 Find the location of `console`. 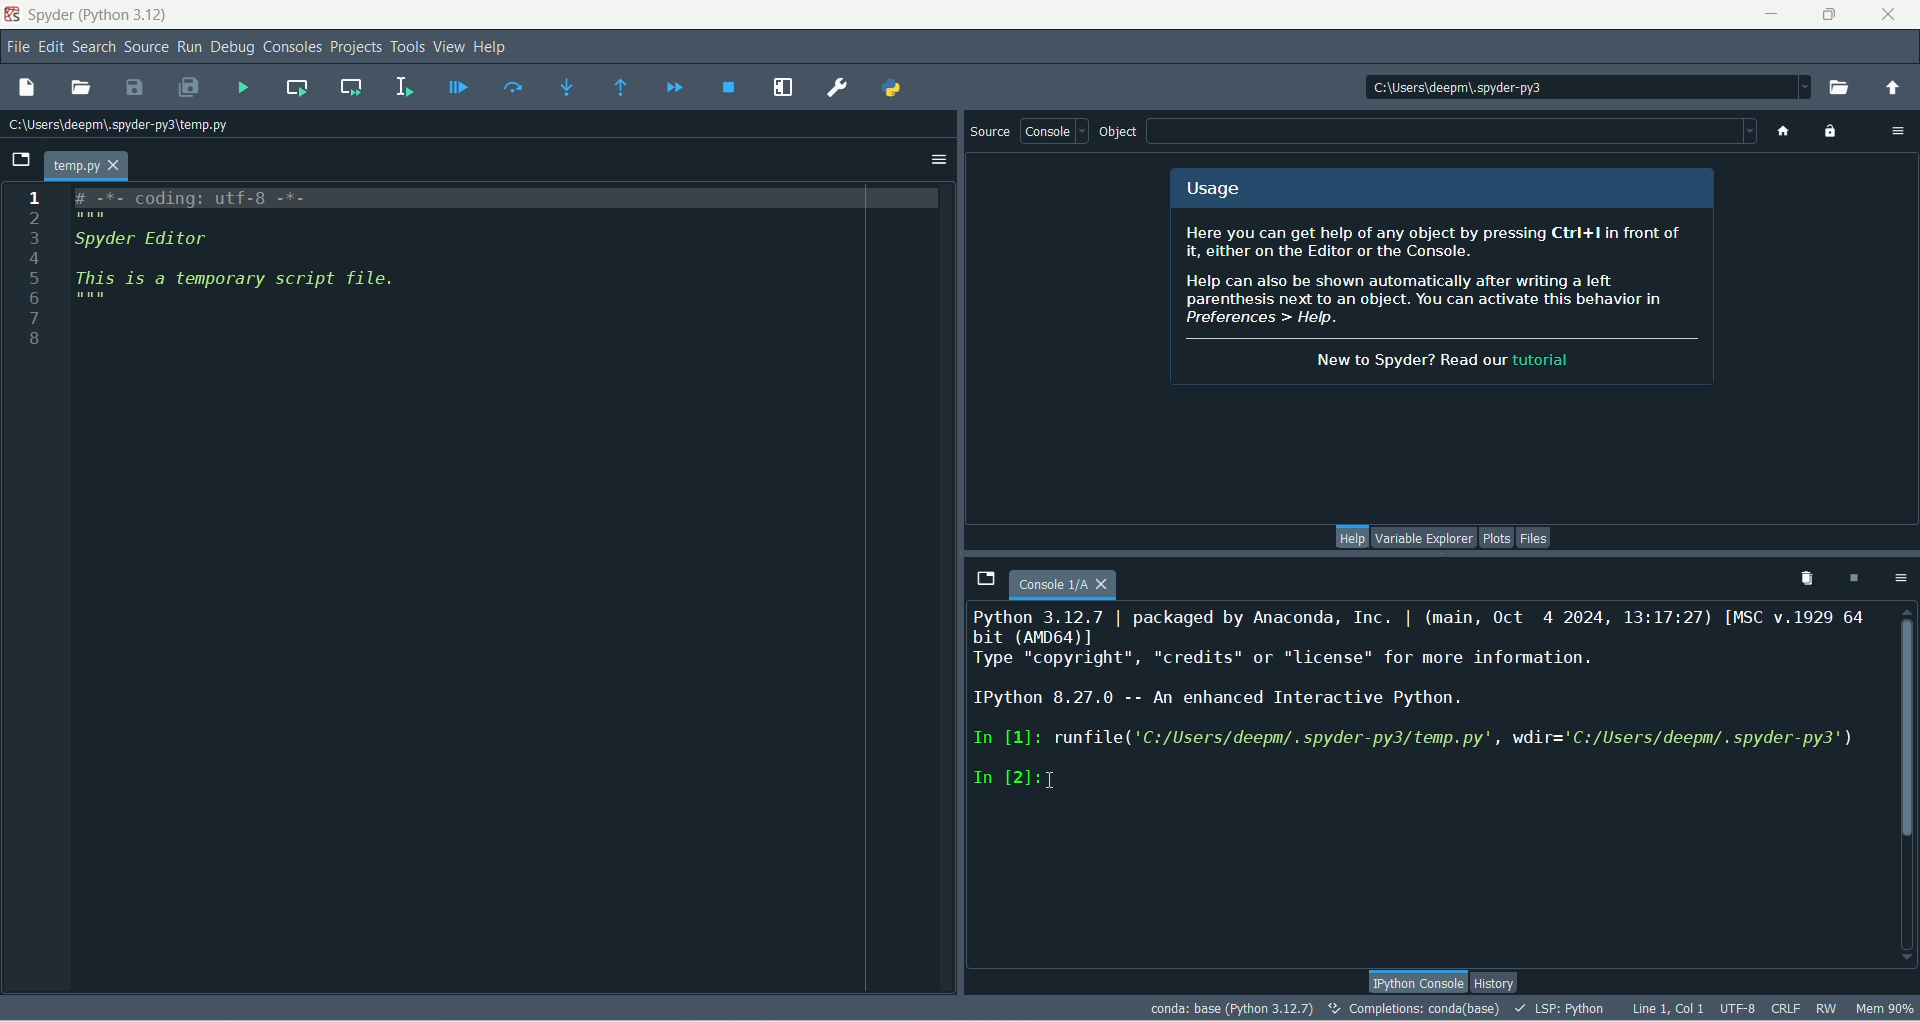

console is located at coordinates (1072, 584).